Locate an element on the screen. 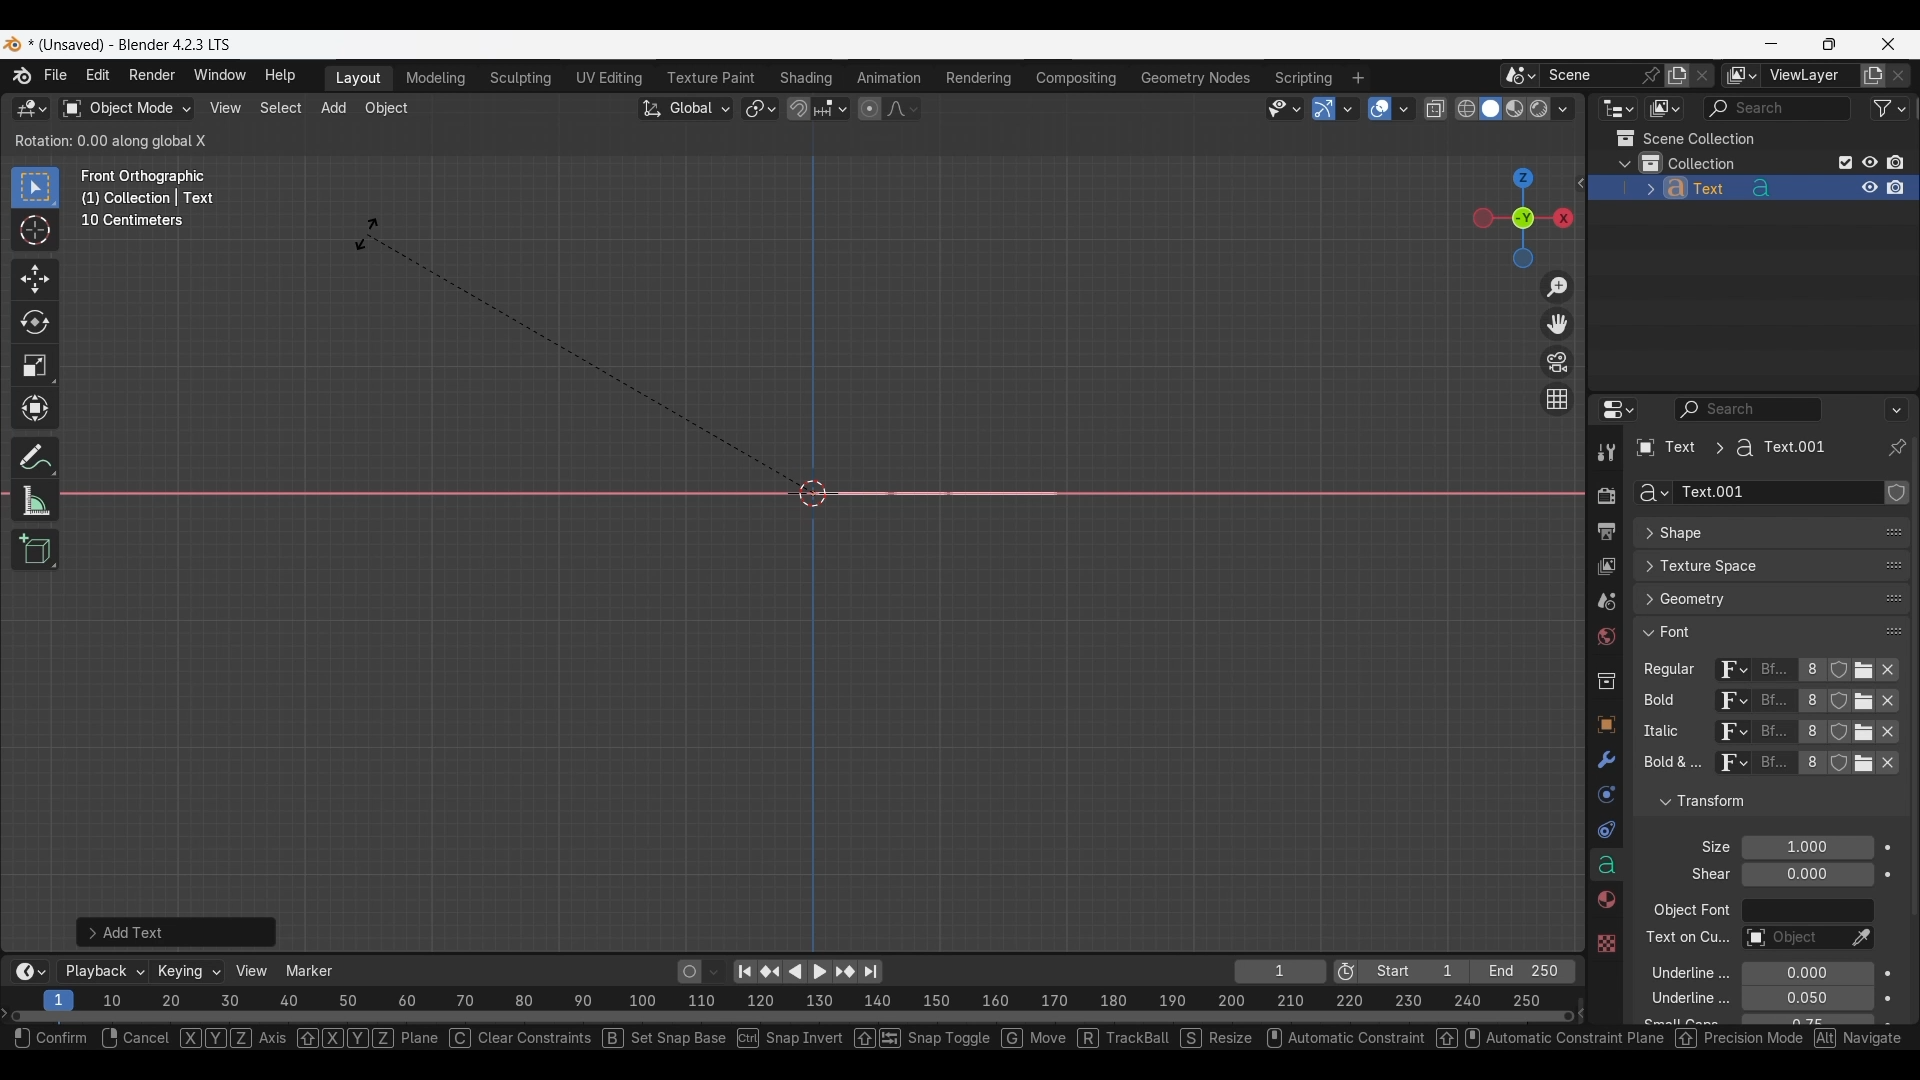 The height and width of the screenshot is (1080, 1920). More options is located at coordinates (28, 972).